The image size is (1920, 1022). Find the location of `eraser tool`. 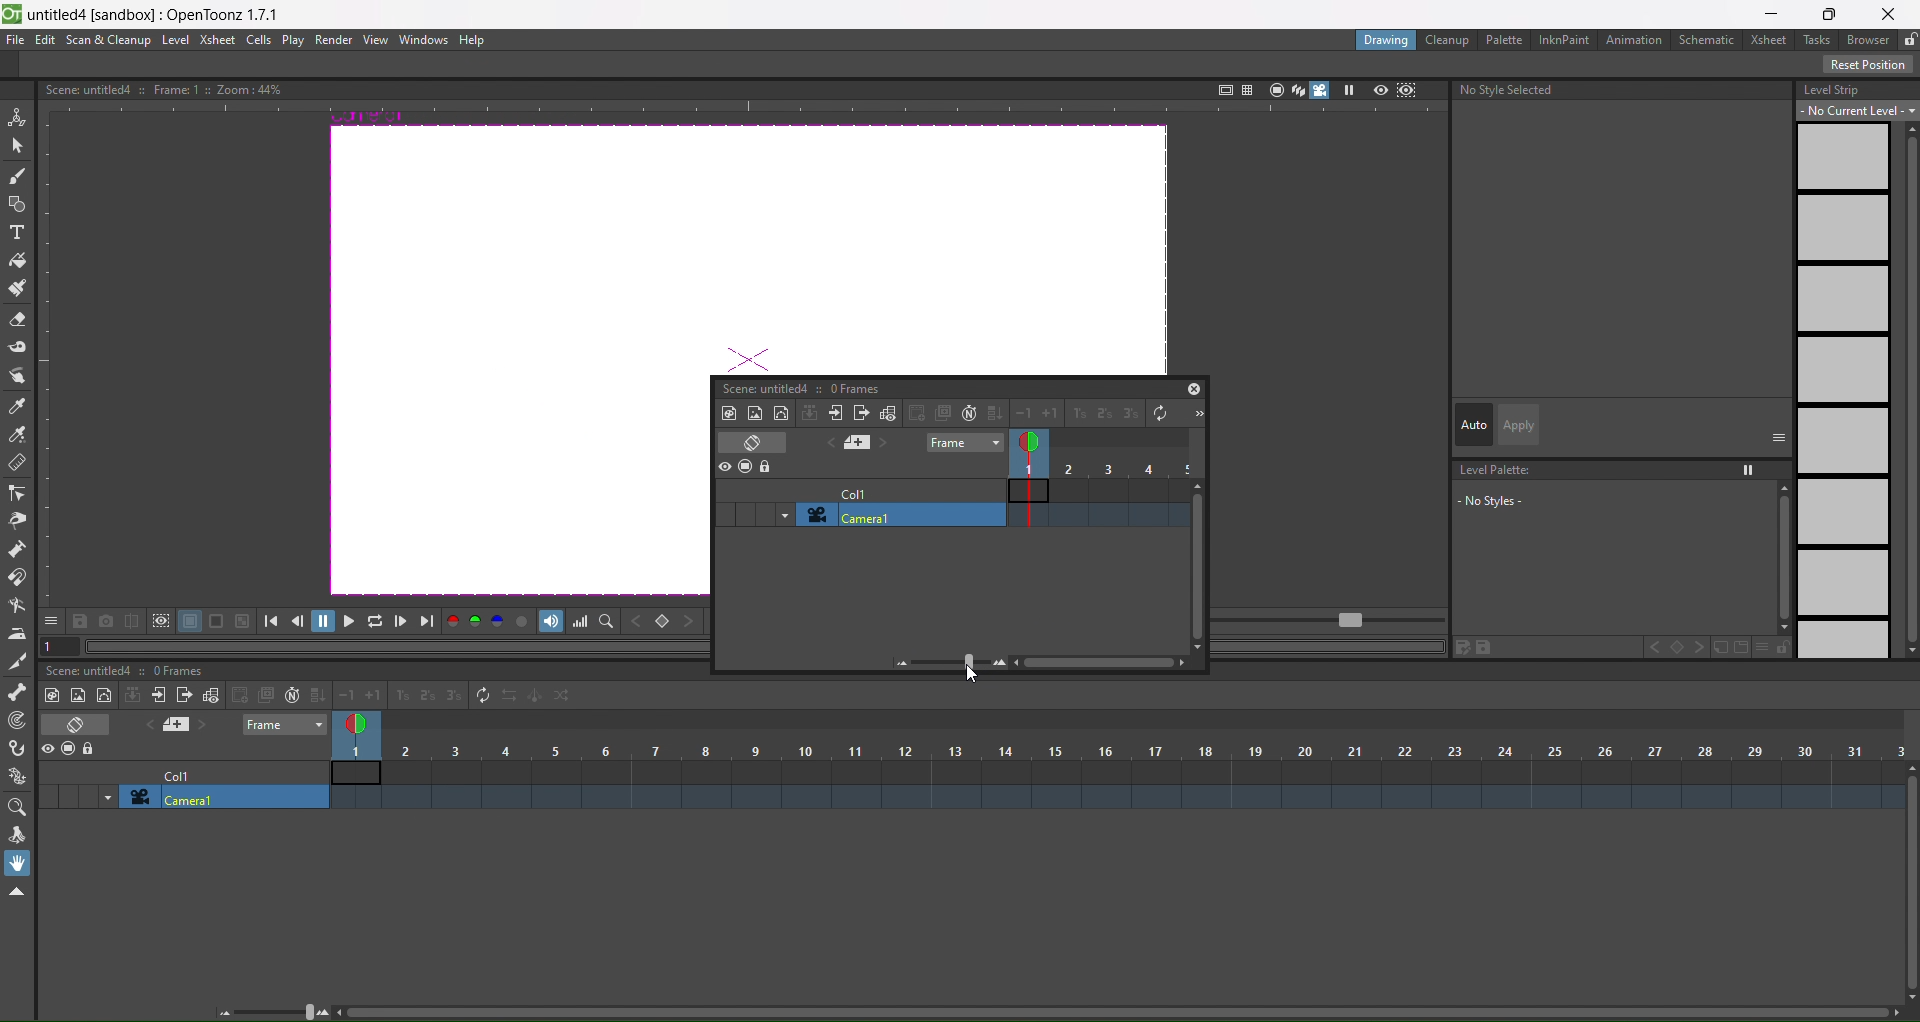

eraser tool is located at coordinates (18, 321).